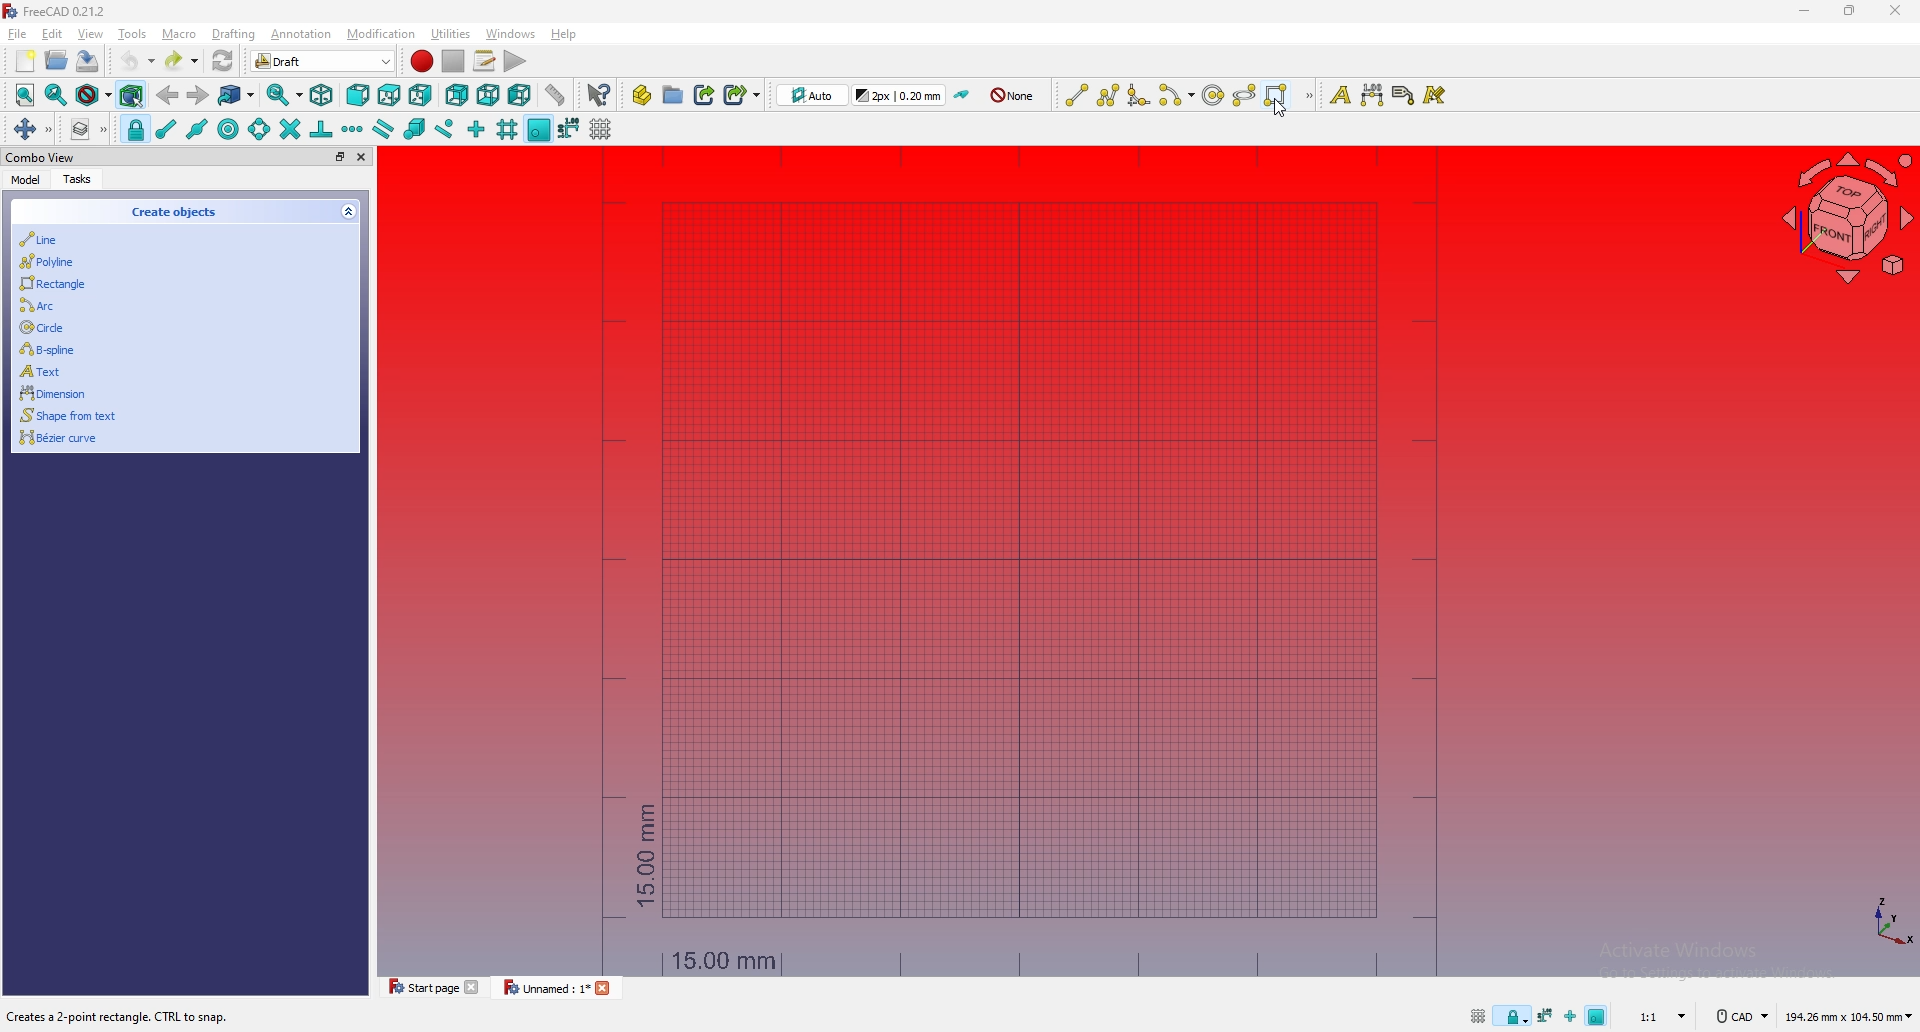 The width and height of the screenshot is (1920, 1032). Describe the element at coordinates (258, 129) in the screenshot. I see `snap angle` at that location.